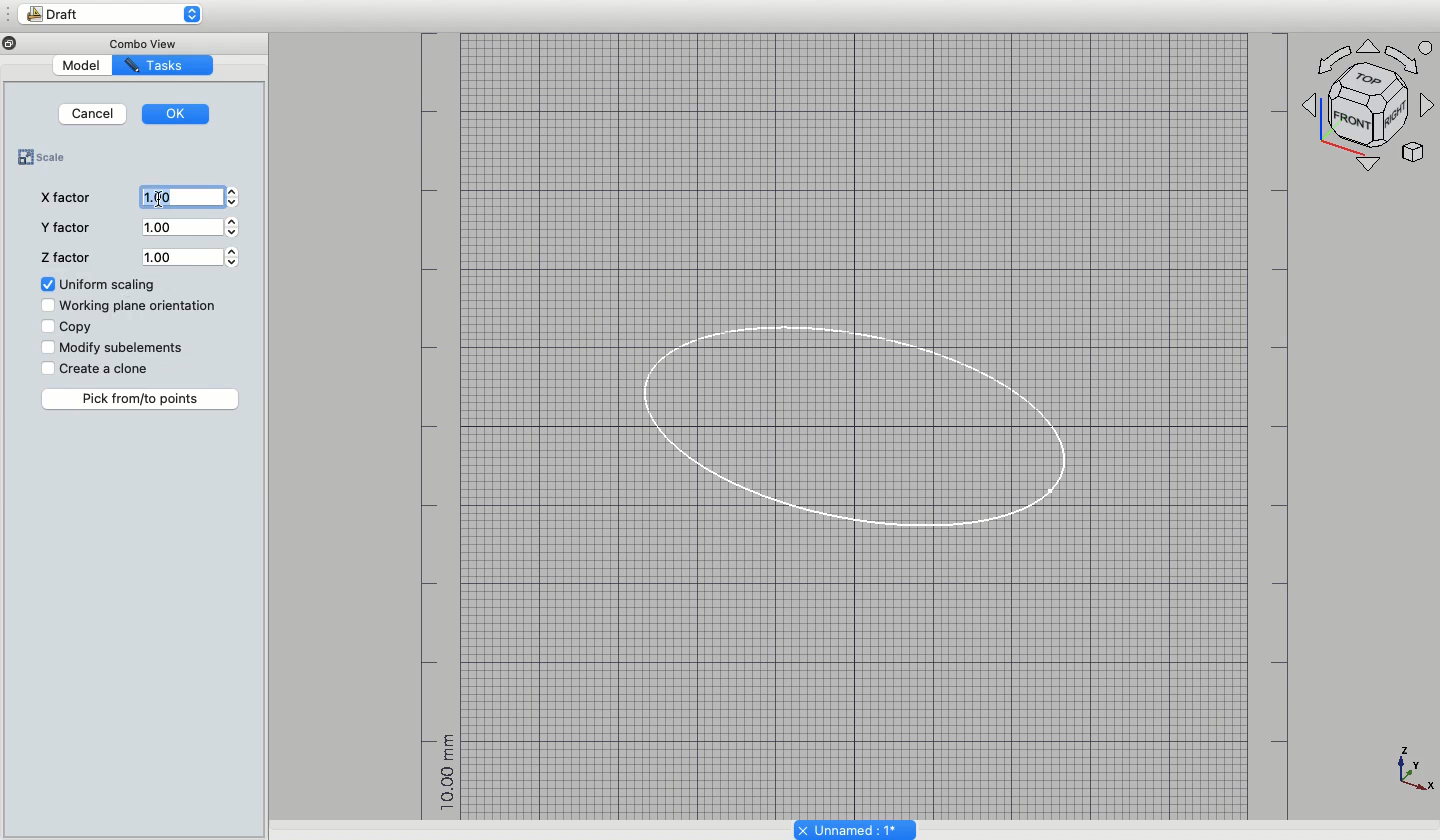 The height and width of the screenshot is (840, 1440). Describe the element at coordinates (1414, 773) in the screenshot. I see `Axes` at that location.